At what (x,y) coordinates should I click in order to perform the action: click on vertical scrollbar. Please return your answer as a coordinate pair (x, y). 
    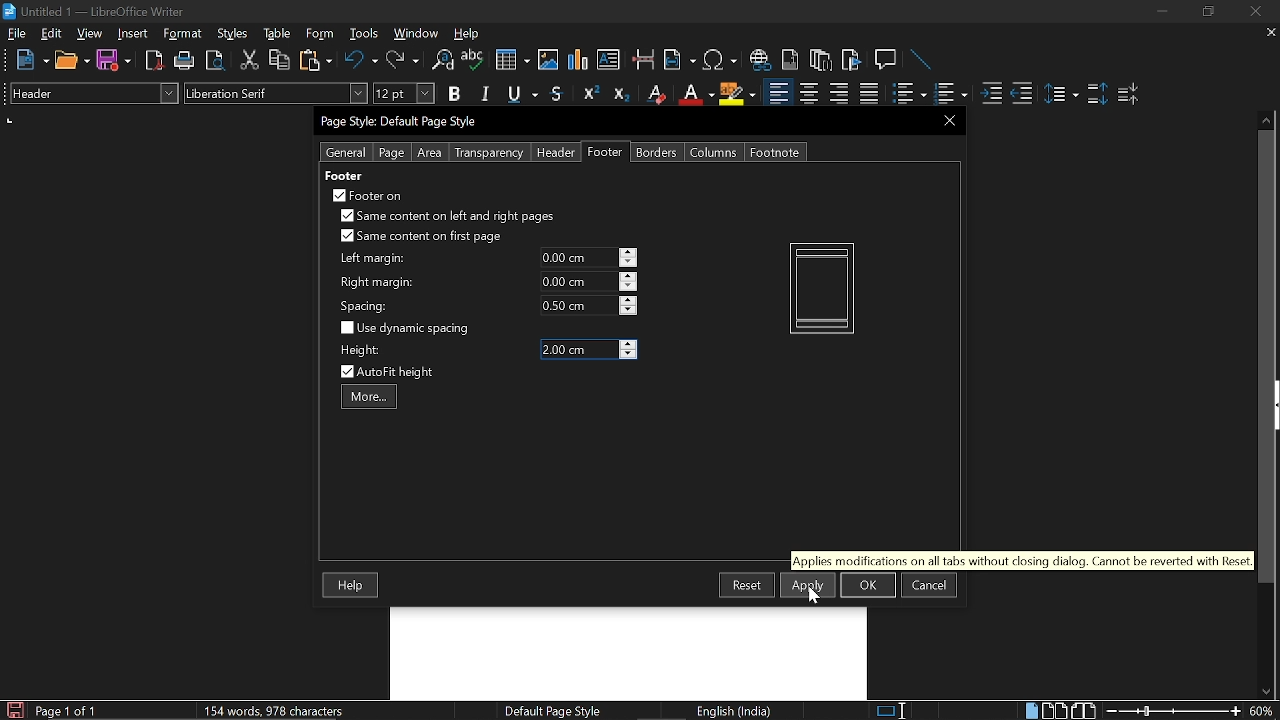
    Looking at the image, I should click on (1262, 357).